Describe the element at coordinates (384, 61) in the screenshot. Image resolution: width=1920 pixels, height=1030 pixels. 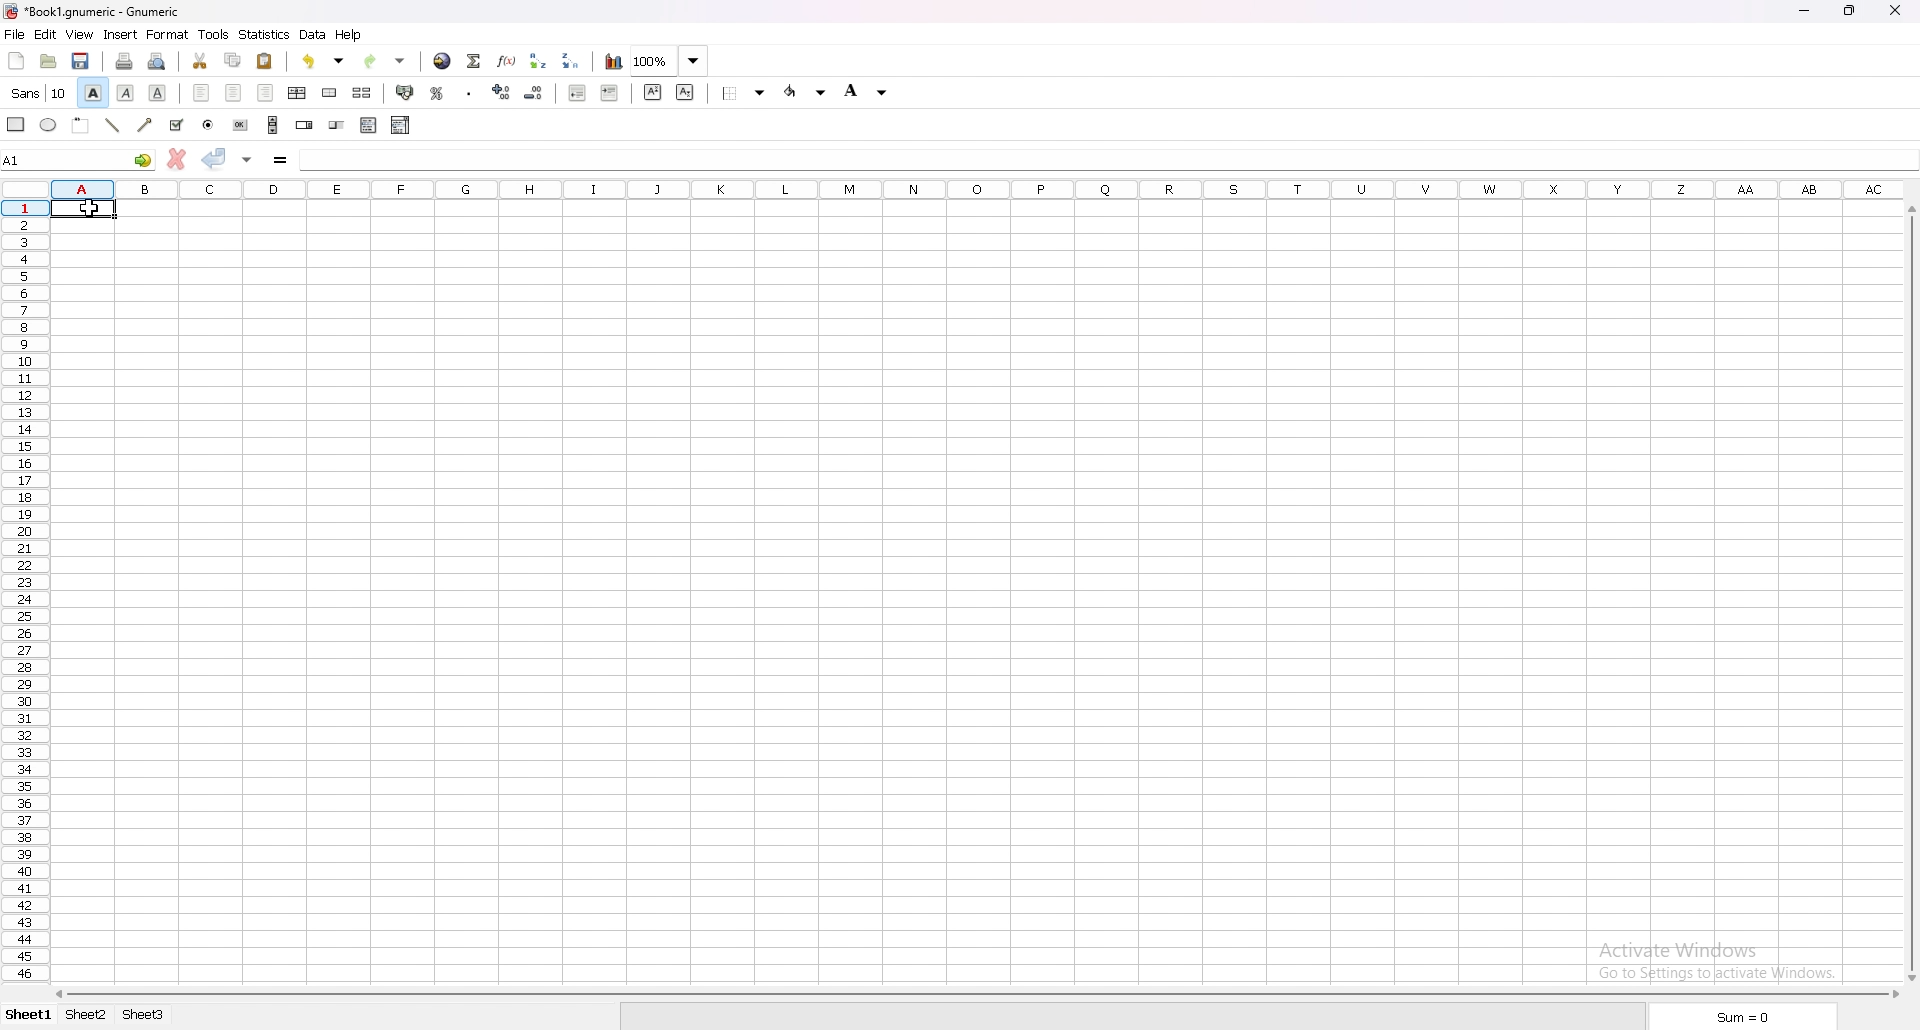
I see `redo` at that location.